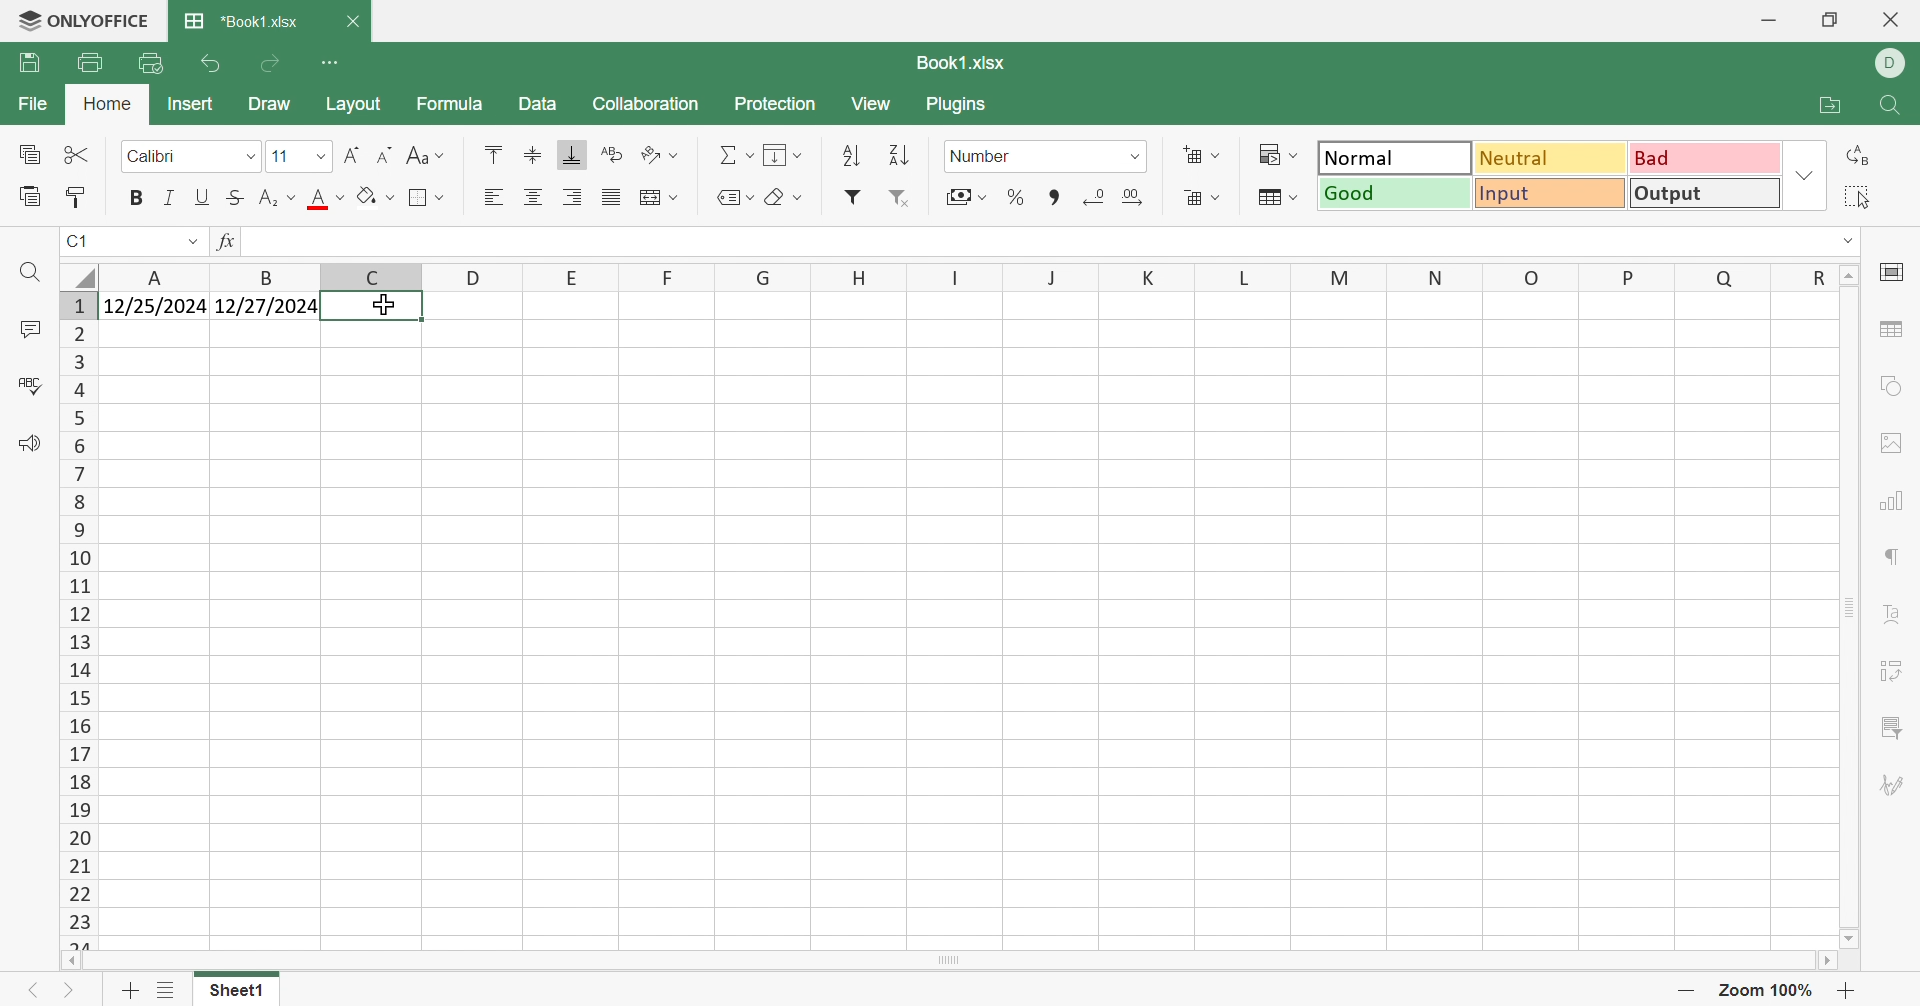 This screenshot has width=1920, height=1006. Describe the element at coordinates (278, 197) in the screenshot. I see `Superscript / Subscript` at that location.